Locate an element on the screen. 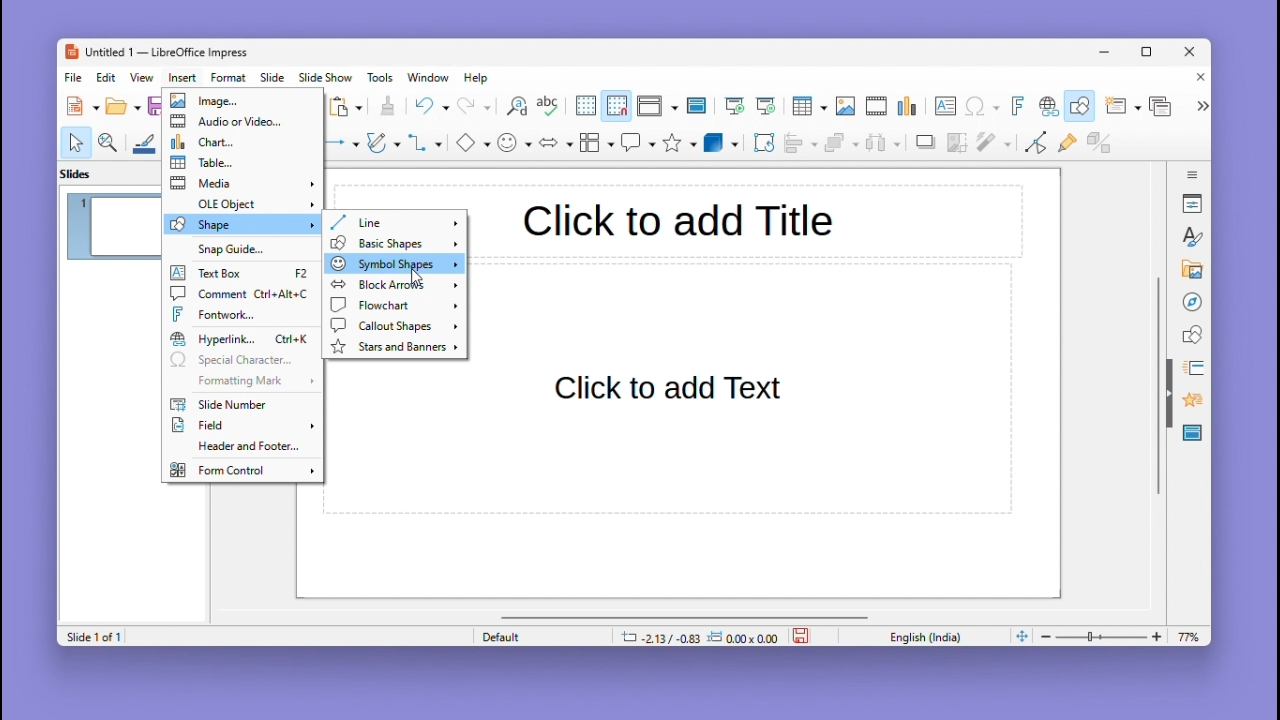 Image resolution: width=1280 pixels, height=720 pixels. Filter is located at coordinates (992, 148).